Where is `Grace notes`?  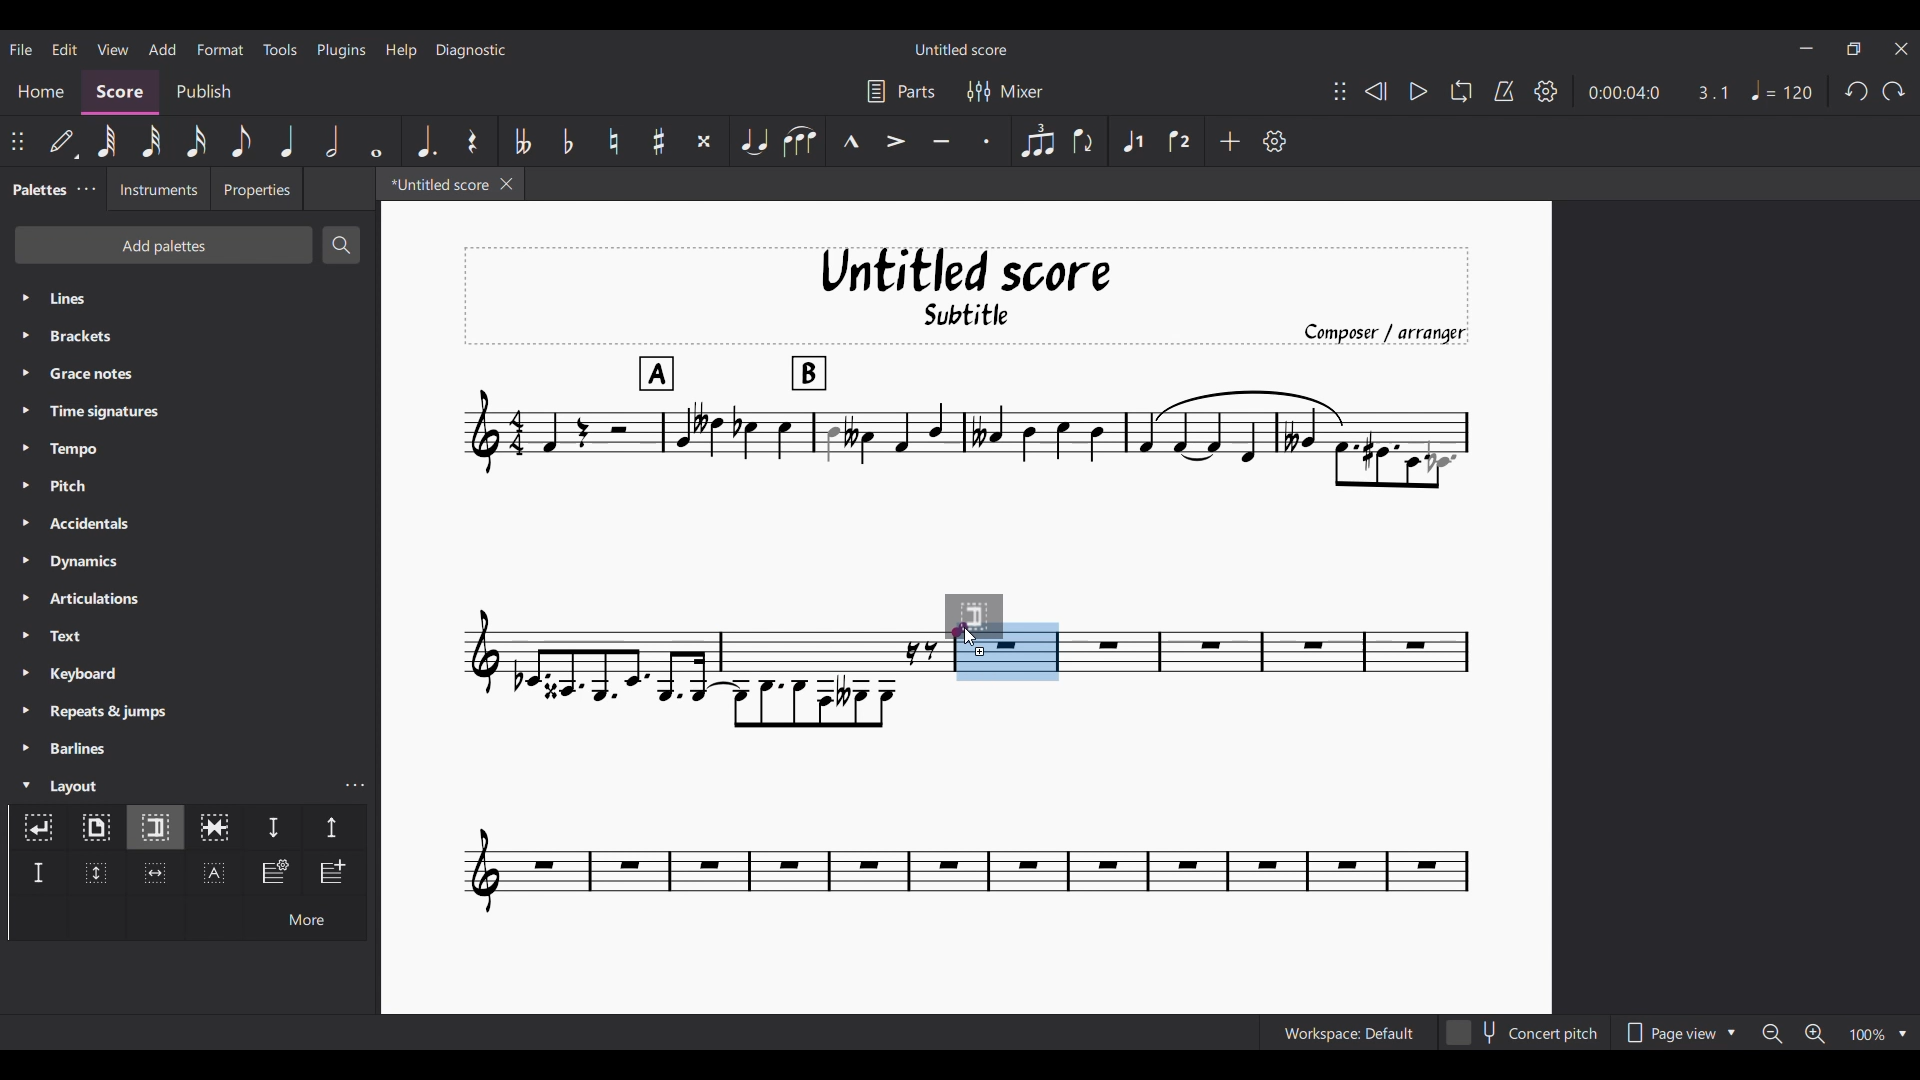
Grace notes is located at coordinates (190, 373).